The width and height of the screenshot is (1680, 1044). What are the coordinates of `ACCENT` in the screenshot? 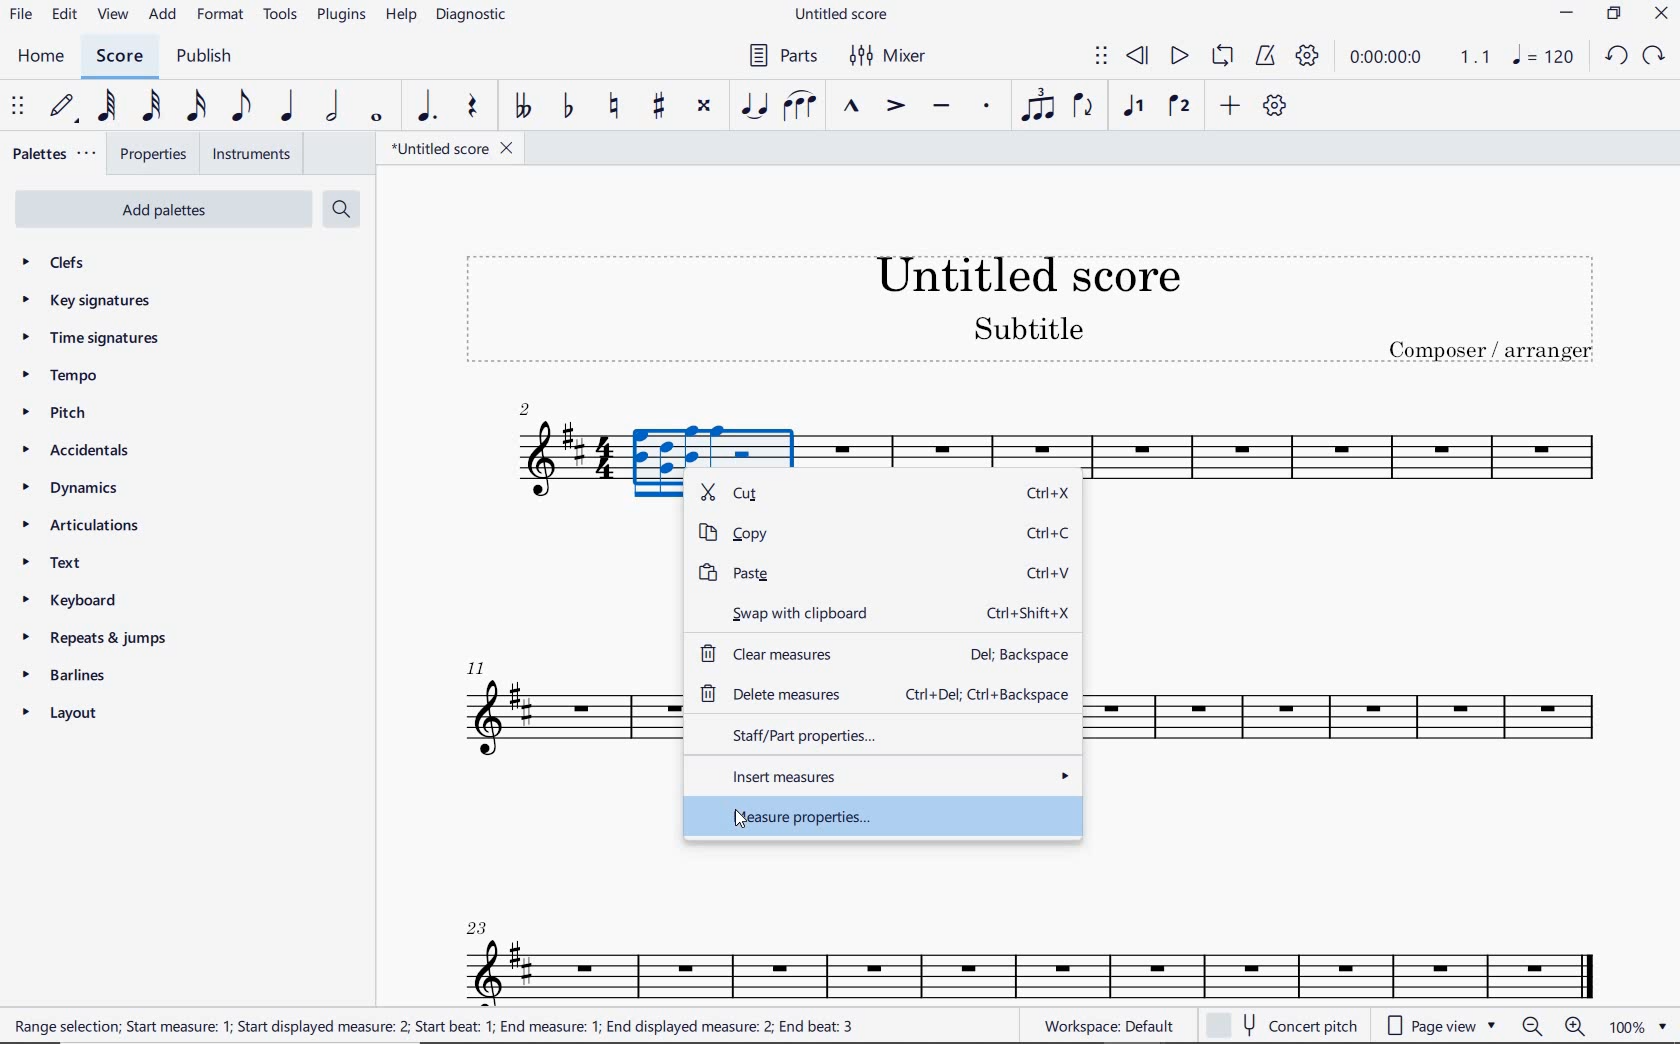 It's located at (894, 108).